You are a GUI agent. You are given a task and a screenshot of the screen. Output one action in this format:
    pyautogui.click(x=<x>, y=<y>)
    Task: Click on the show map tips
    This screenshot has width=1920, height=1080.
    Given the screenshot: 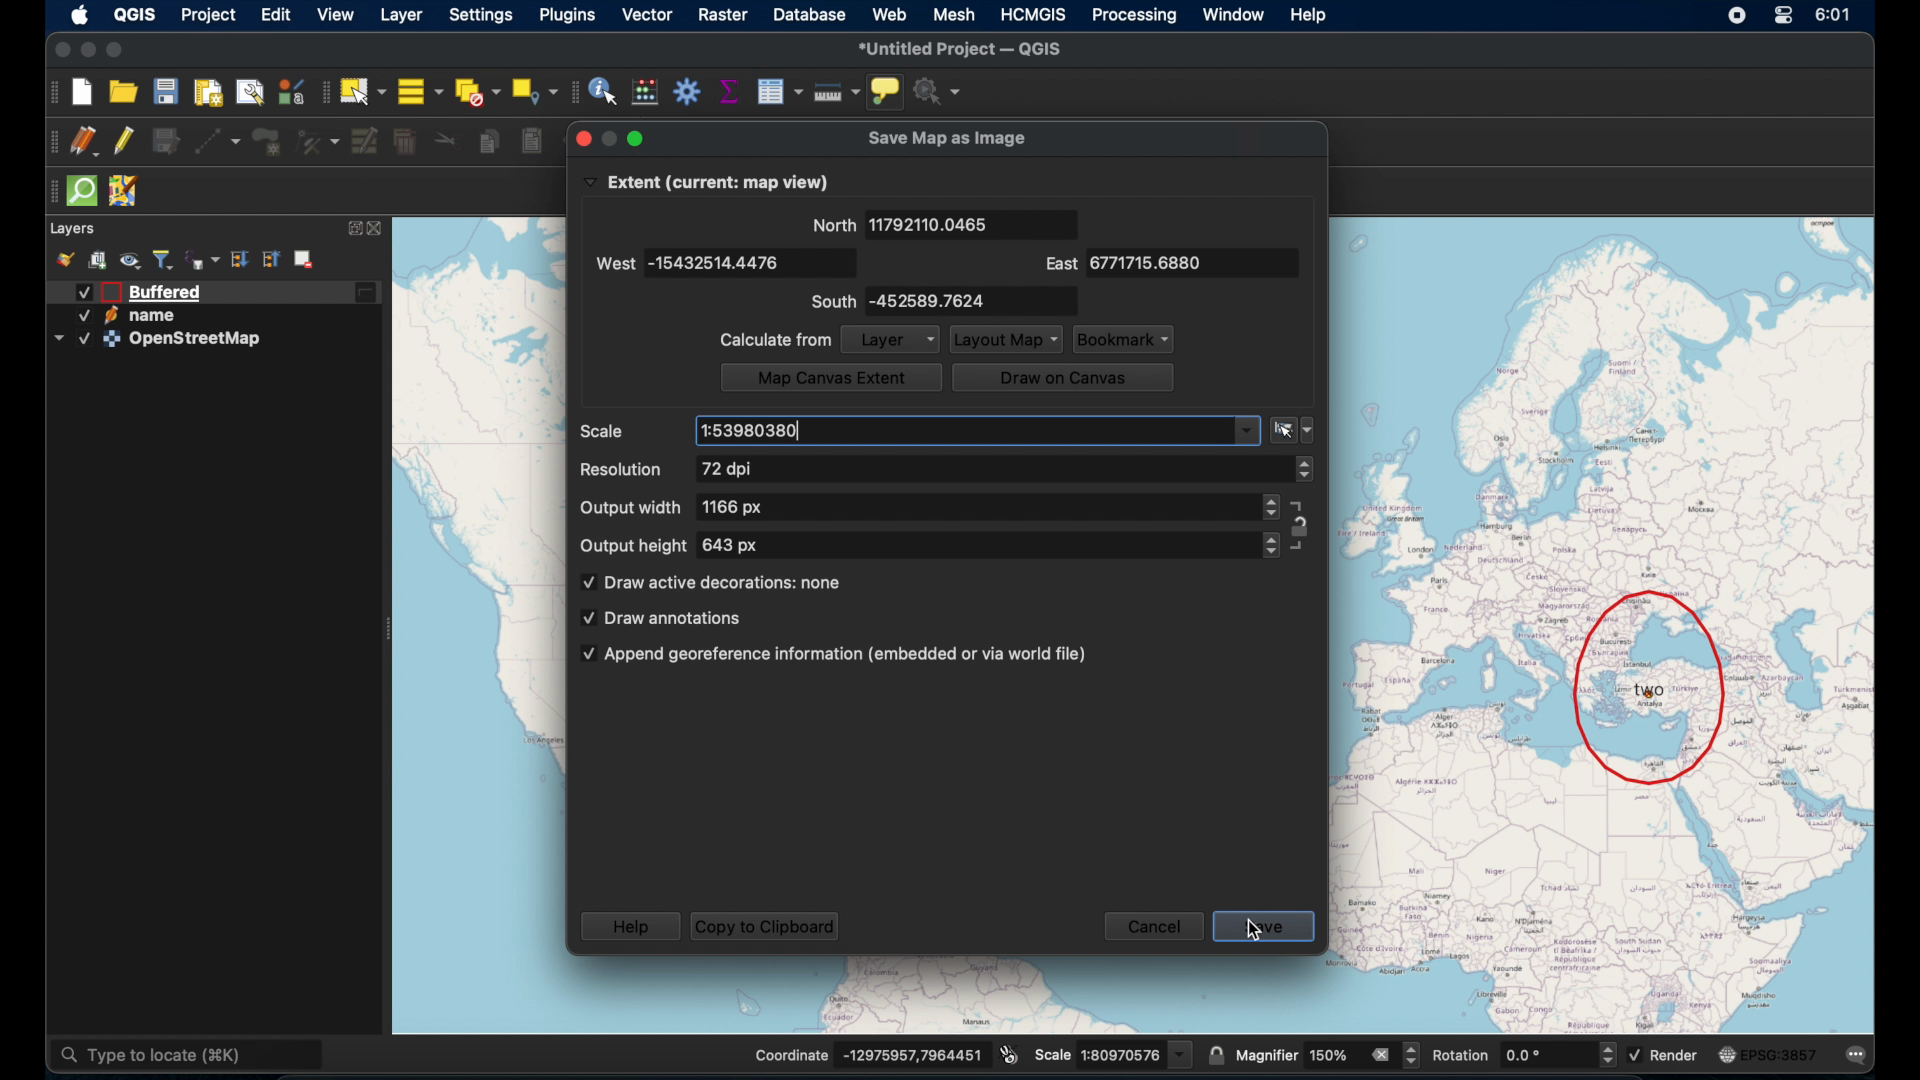 What is the action you would take?
    pyautogui.click(x=887, y=91)
    